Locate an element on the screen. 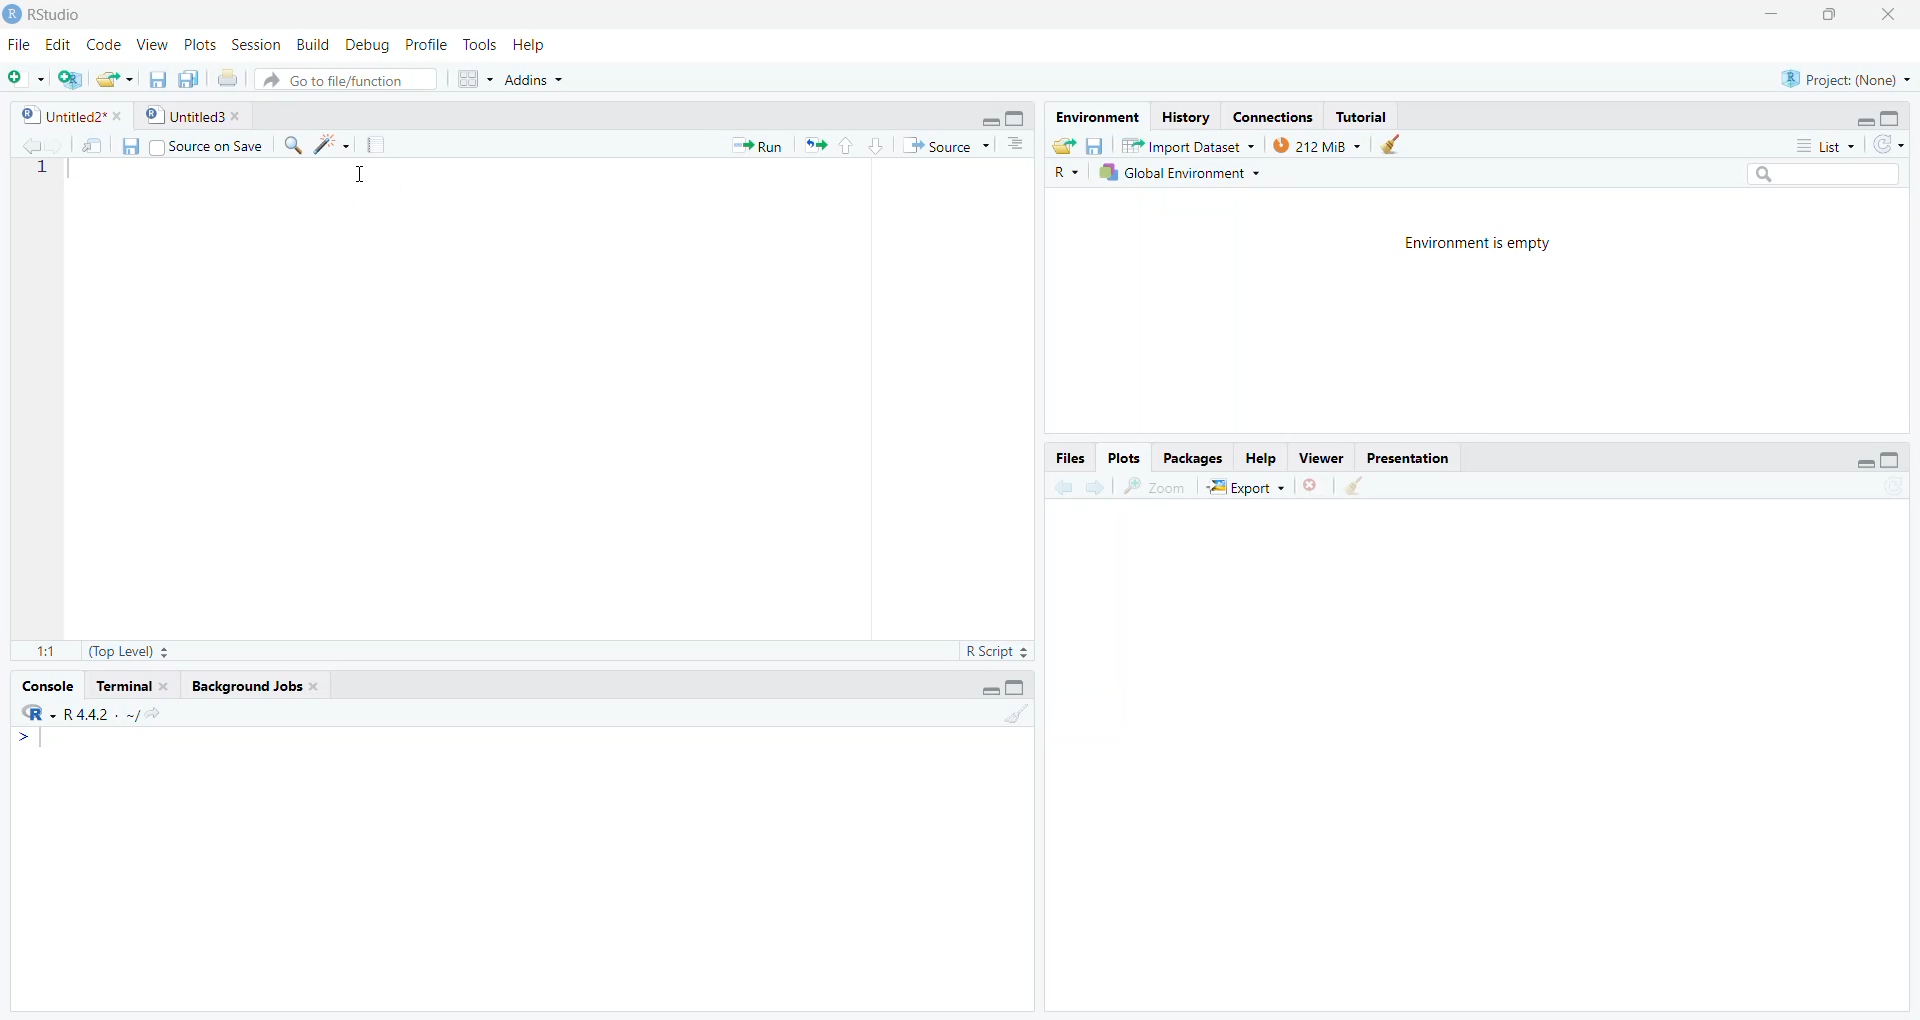 Image resolution: width=1920 pixels, height=1020 pixels. view is located at coordinates (150, 44).